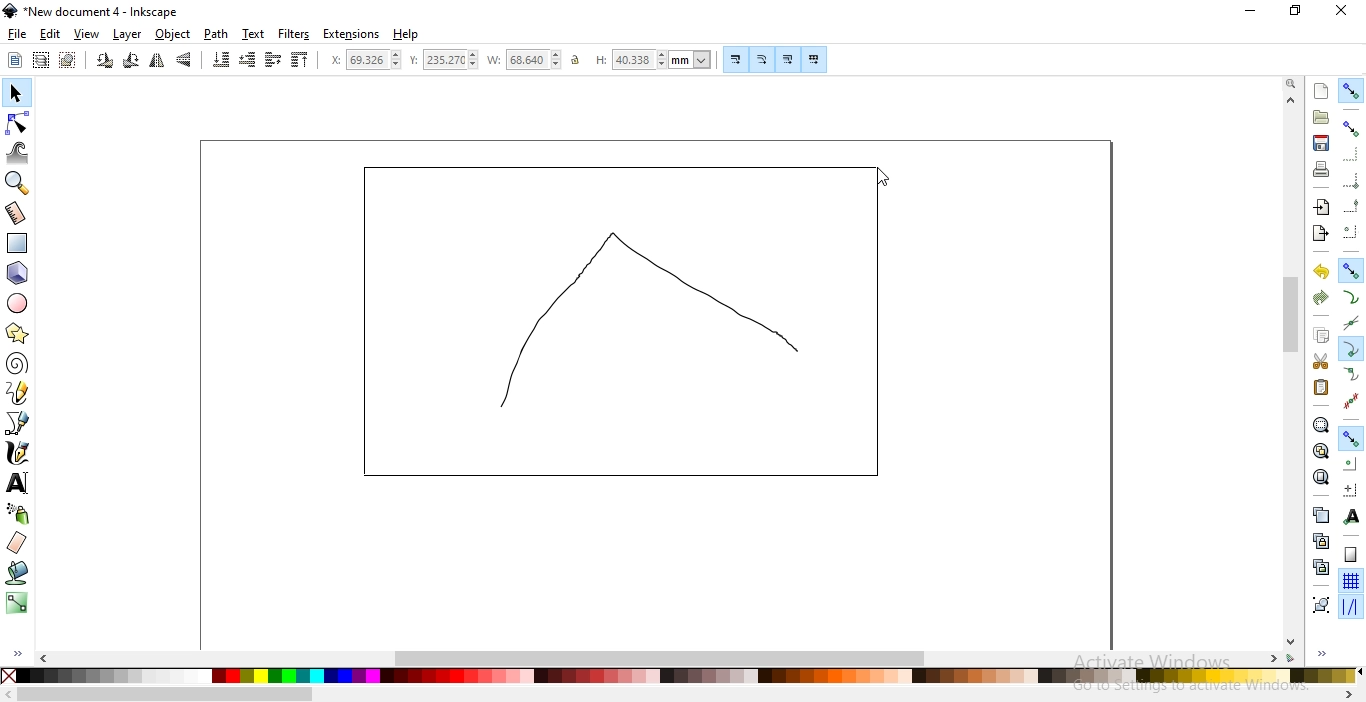  What do you see at coordinates (184, 59) in the screenshot?
I see `flip vertically` at bounding box center [184, 59].